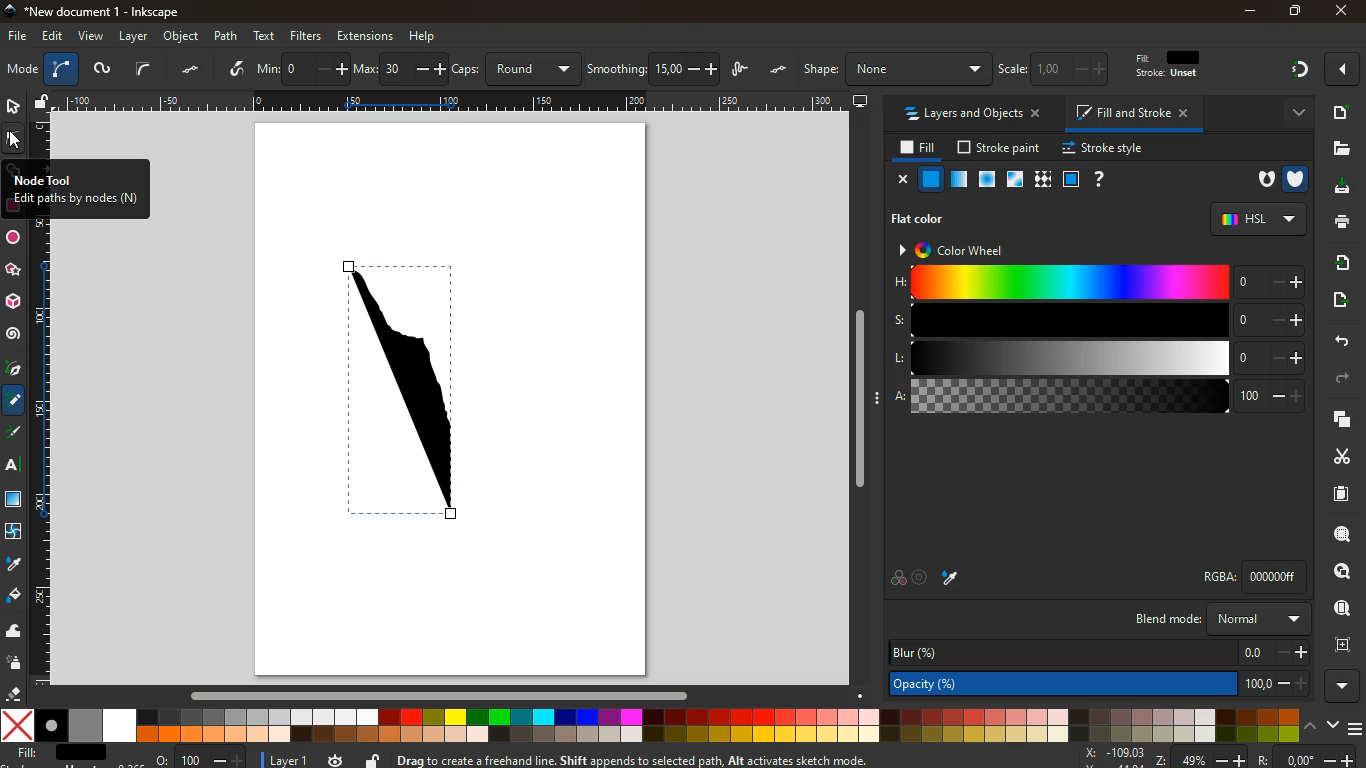 Image resolution: width=1366 pixels, height=768 pixels. What do you see at coordinates (1340, 643) in the screenshot?
I see `frame` at bounding box center [1340, 643].